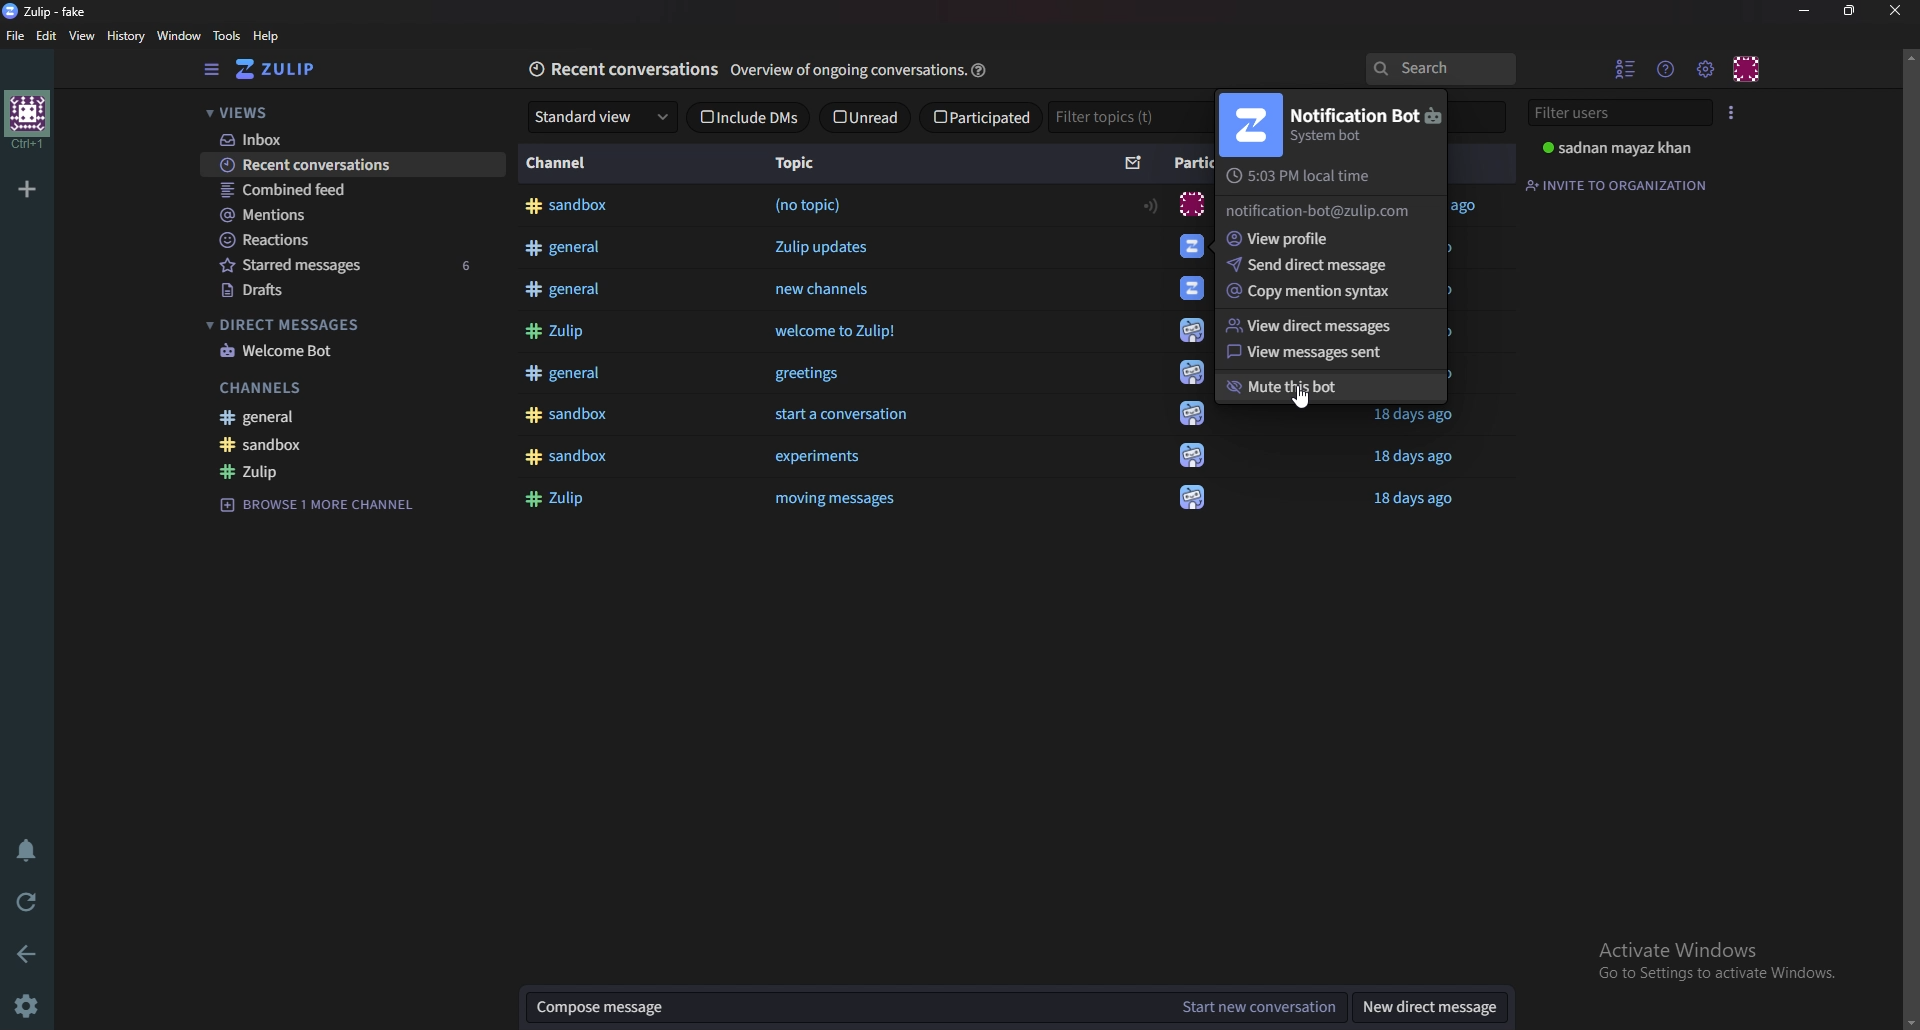 The image size is (1920, 1030). Describe the element at coordinates (833, 246) in the screenshot. I see `Zulip updates` at that location.